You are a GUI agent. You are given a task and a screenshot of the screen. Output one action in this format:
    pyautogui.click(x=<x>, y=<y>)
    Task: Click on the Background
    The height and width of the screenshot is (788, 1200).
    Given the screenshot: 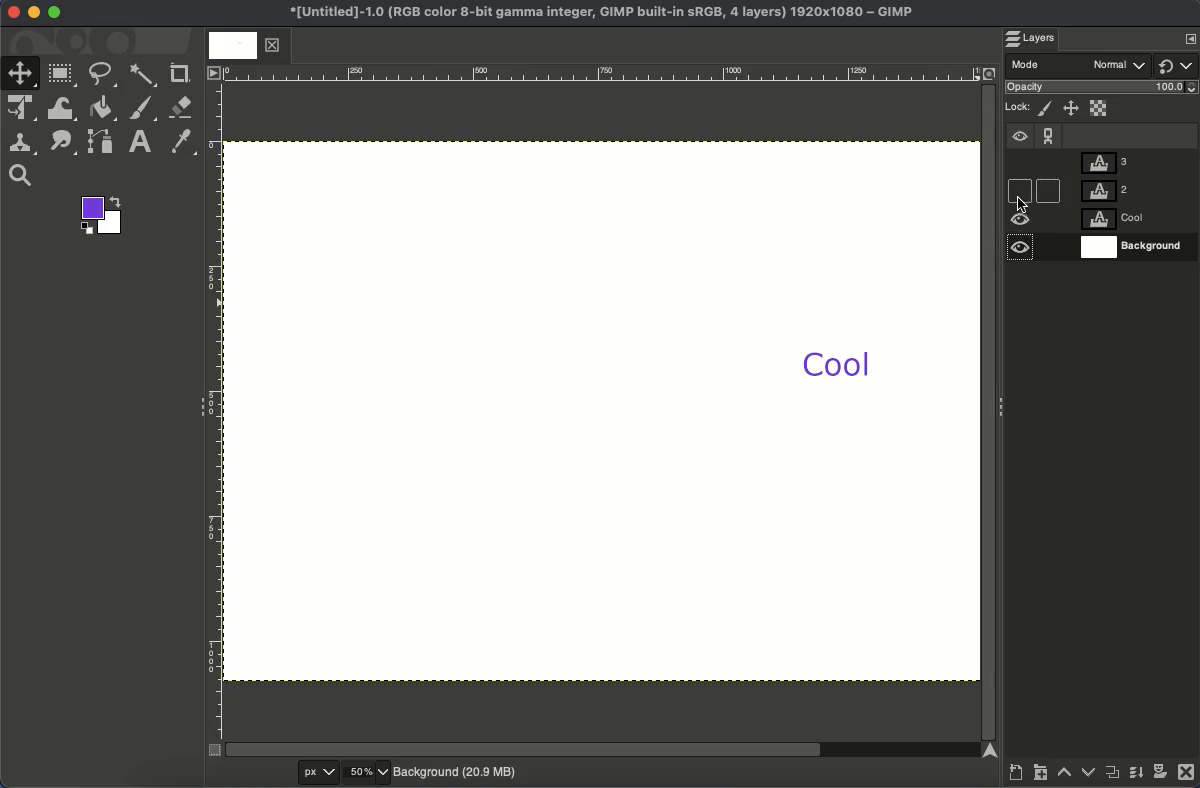 What is the action you would take?
    pyautogui.click(x=457, y=770)
    